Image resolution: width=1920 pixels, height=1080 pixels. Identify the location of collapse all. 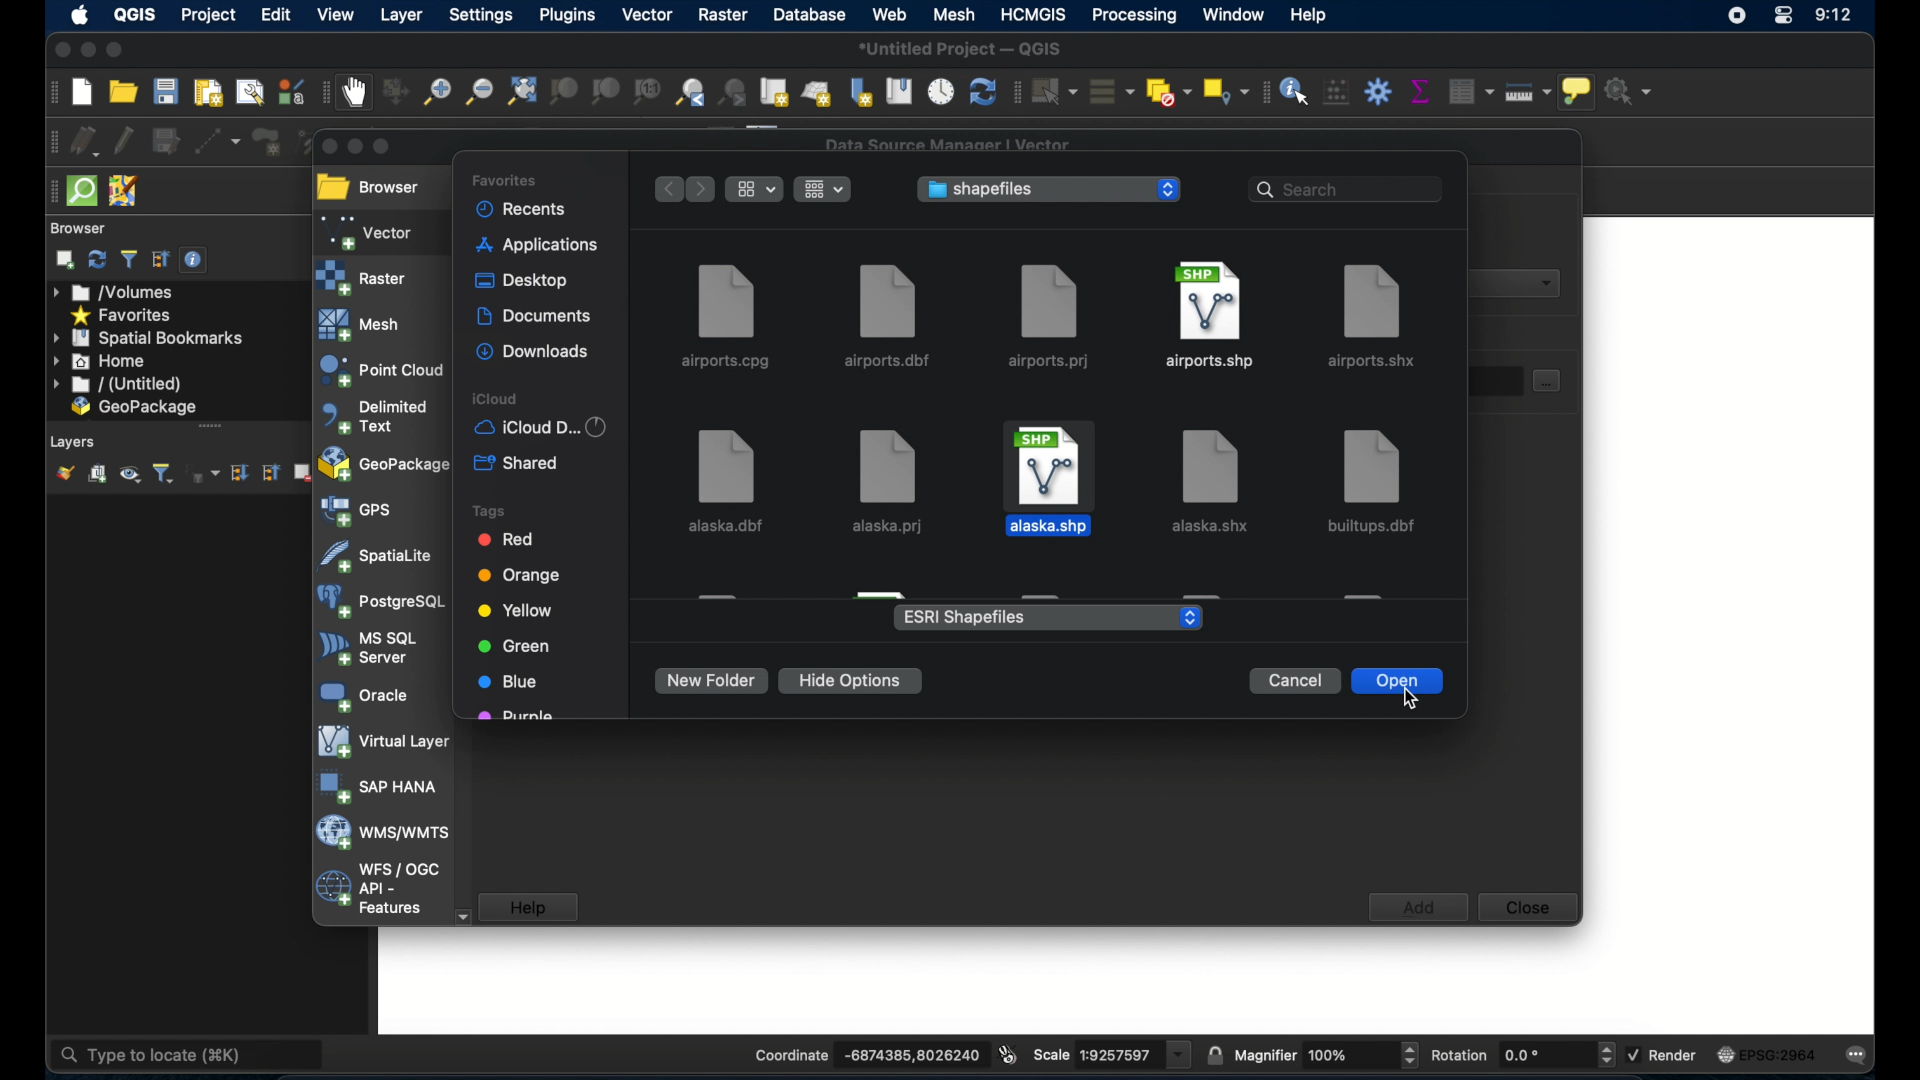
(161, 260).